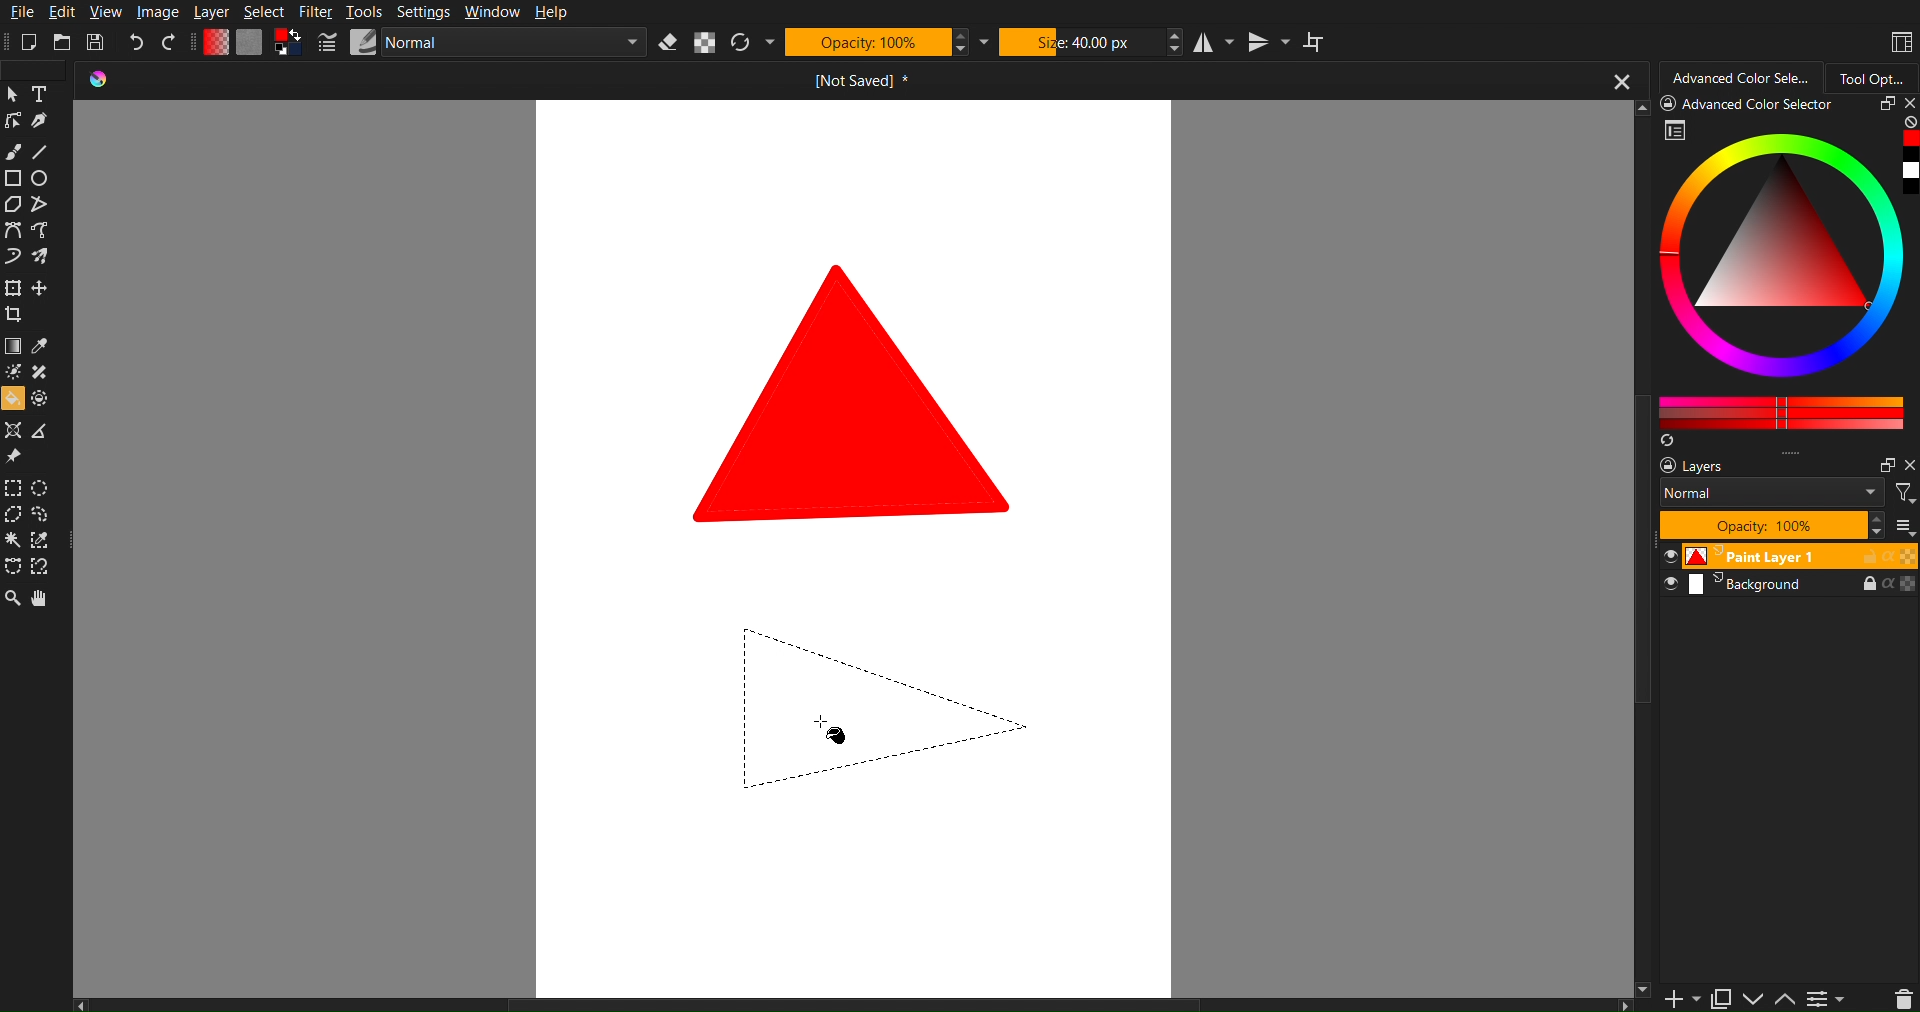 The height and width of the screenshot is (1012, 1920). I want to click on Current Document, so click(867, 84).